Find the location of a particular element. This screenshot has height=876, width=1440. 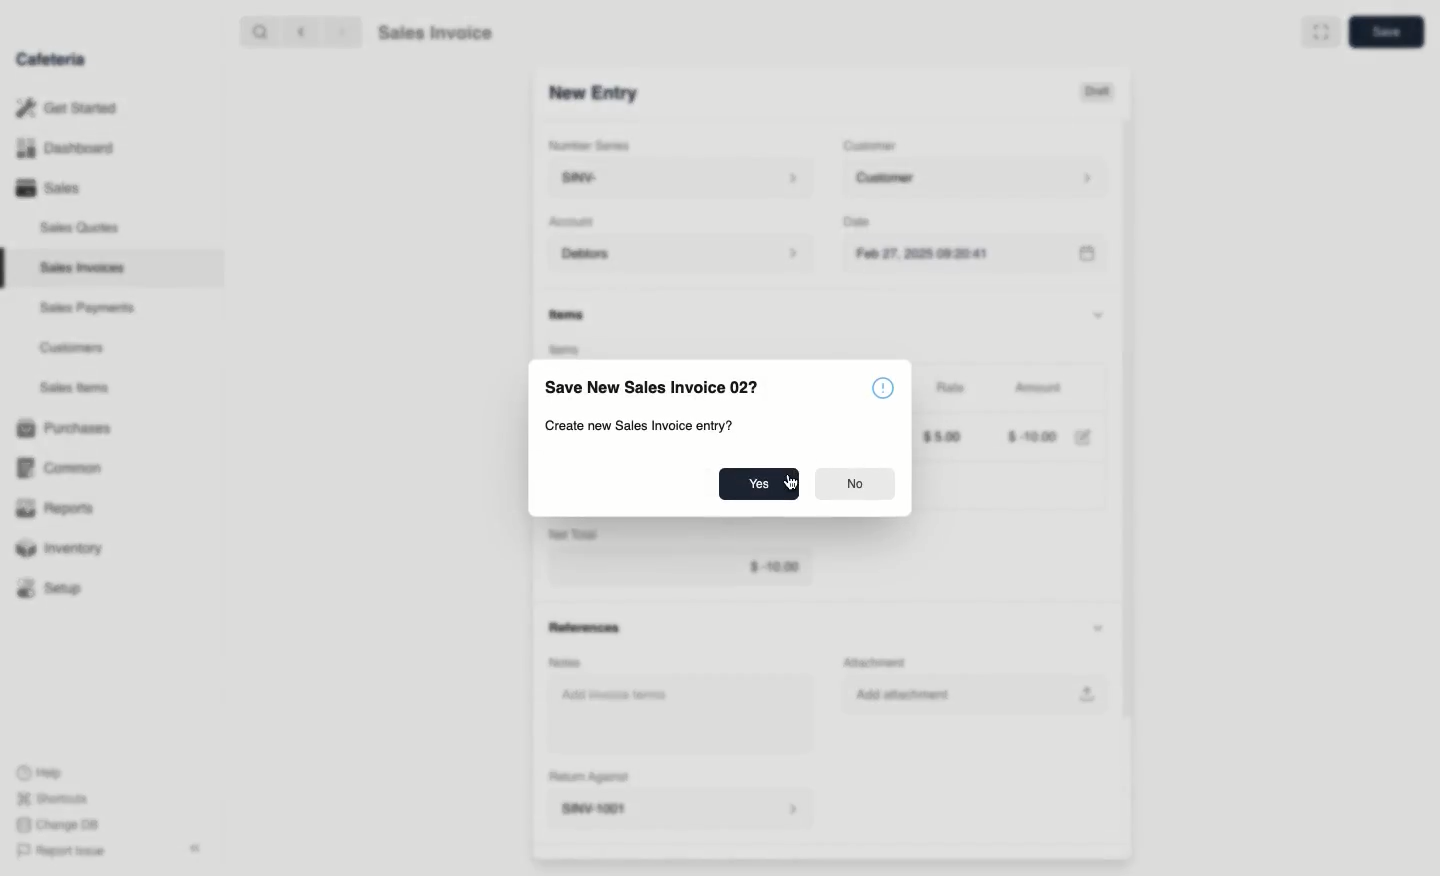

cursor is located at coordinates (794, 491).